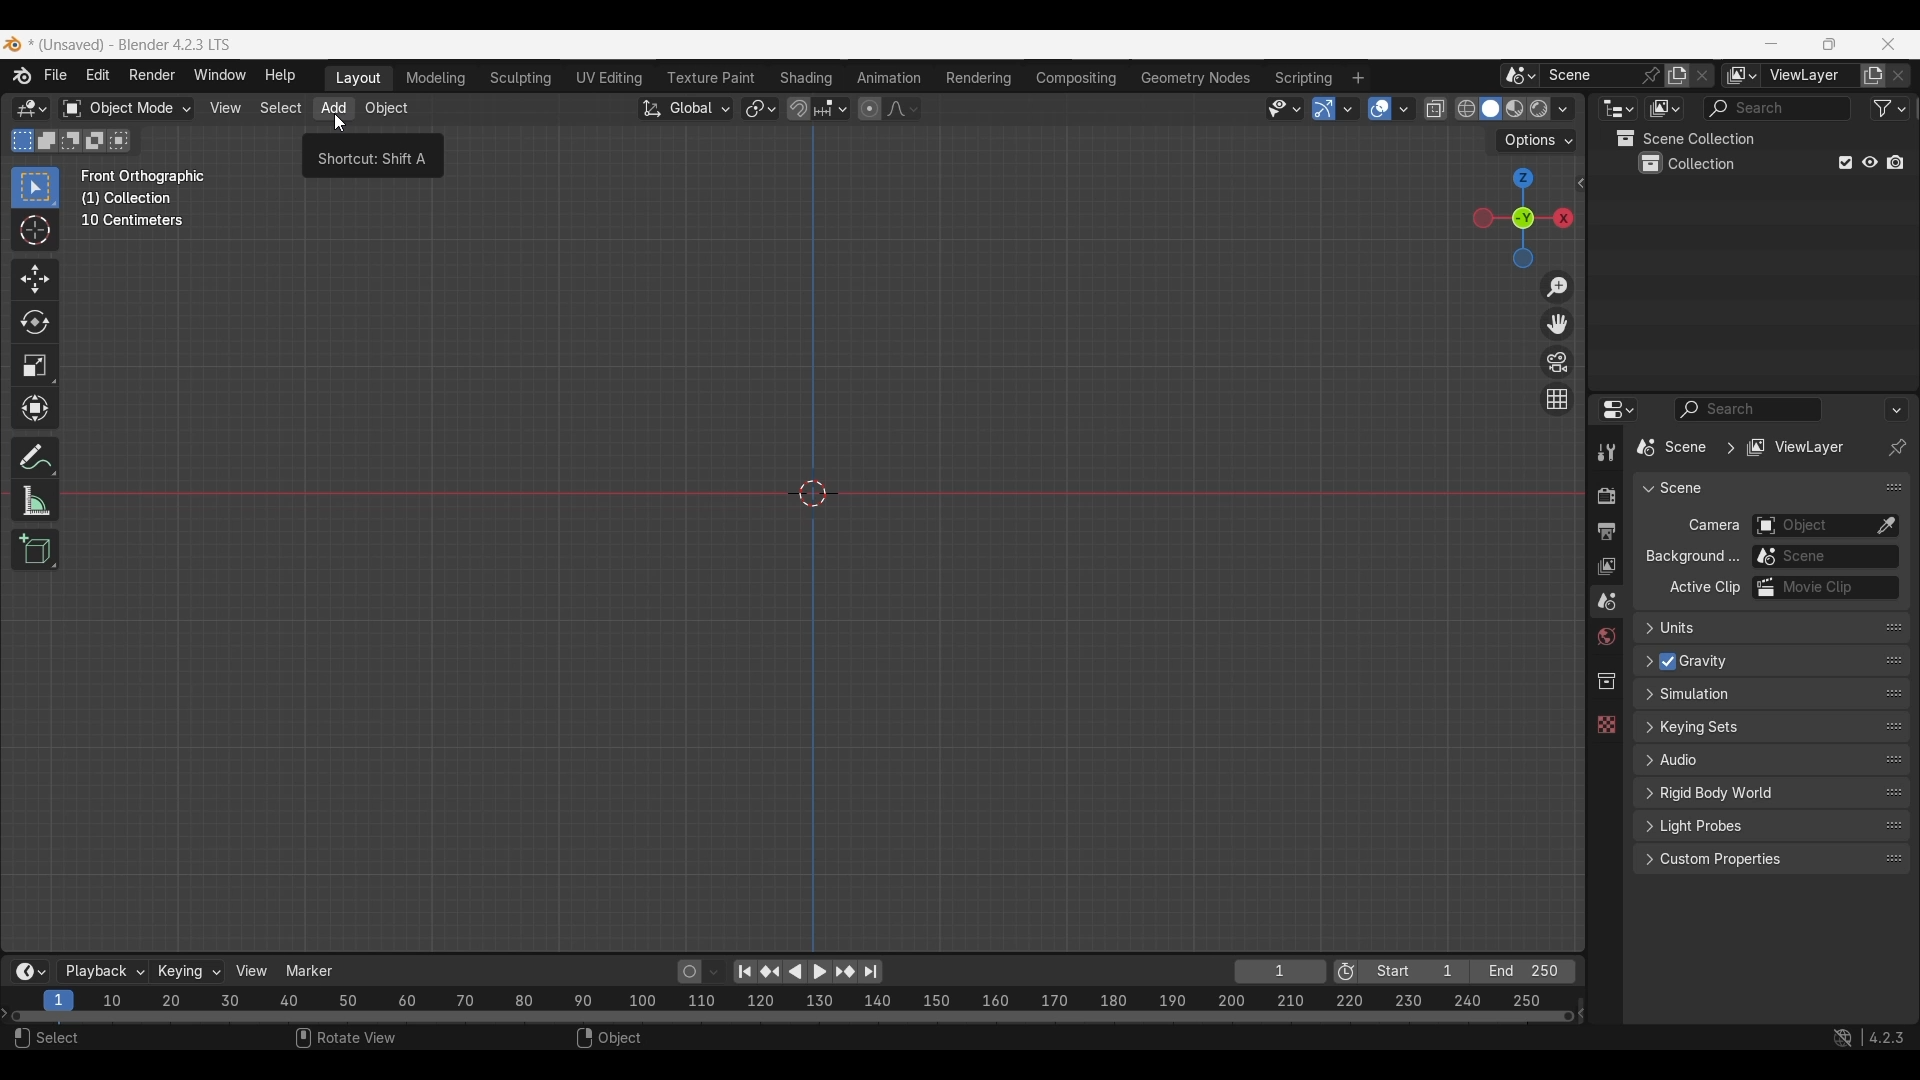 The width and height of the screenshot is (1920, 1080). What do you see at coordinates (186, 972) in the screenshot?
I see `Keying` at bounding box center [186, 972].